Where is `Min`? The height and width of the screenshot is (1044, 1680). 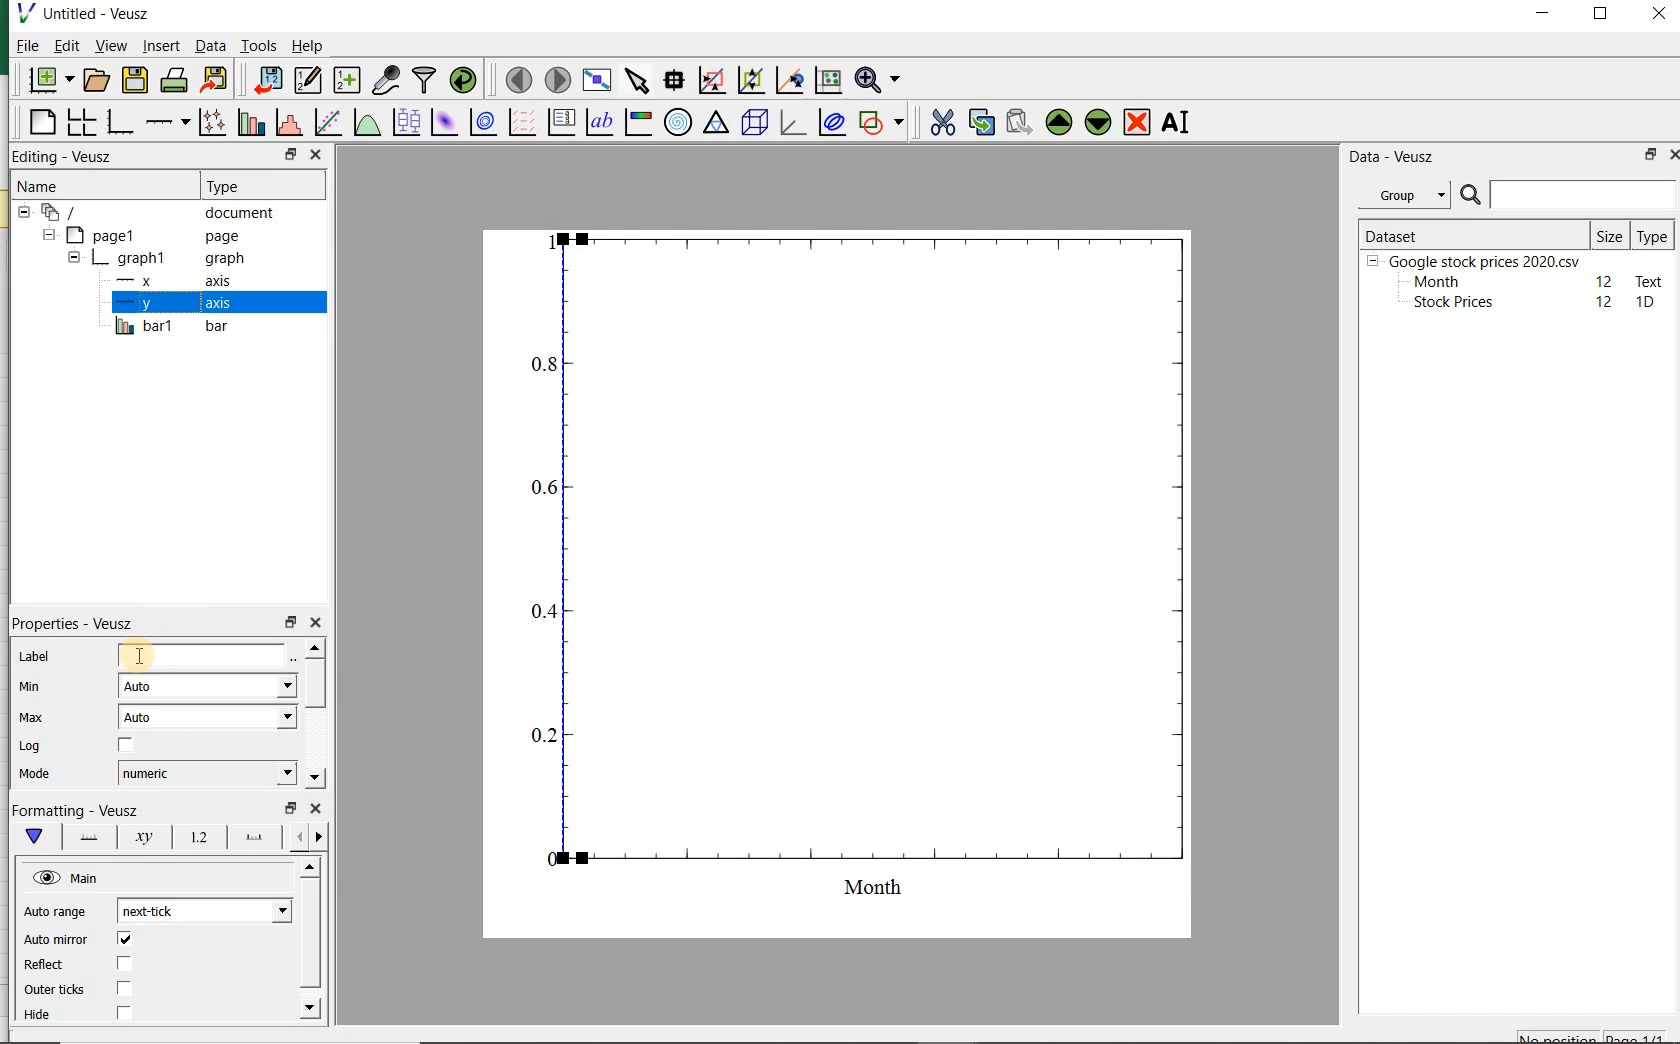 Min is located at coordinates (32, 688).